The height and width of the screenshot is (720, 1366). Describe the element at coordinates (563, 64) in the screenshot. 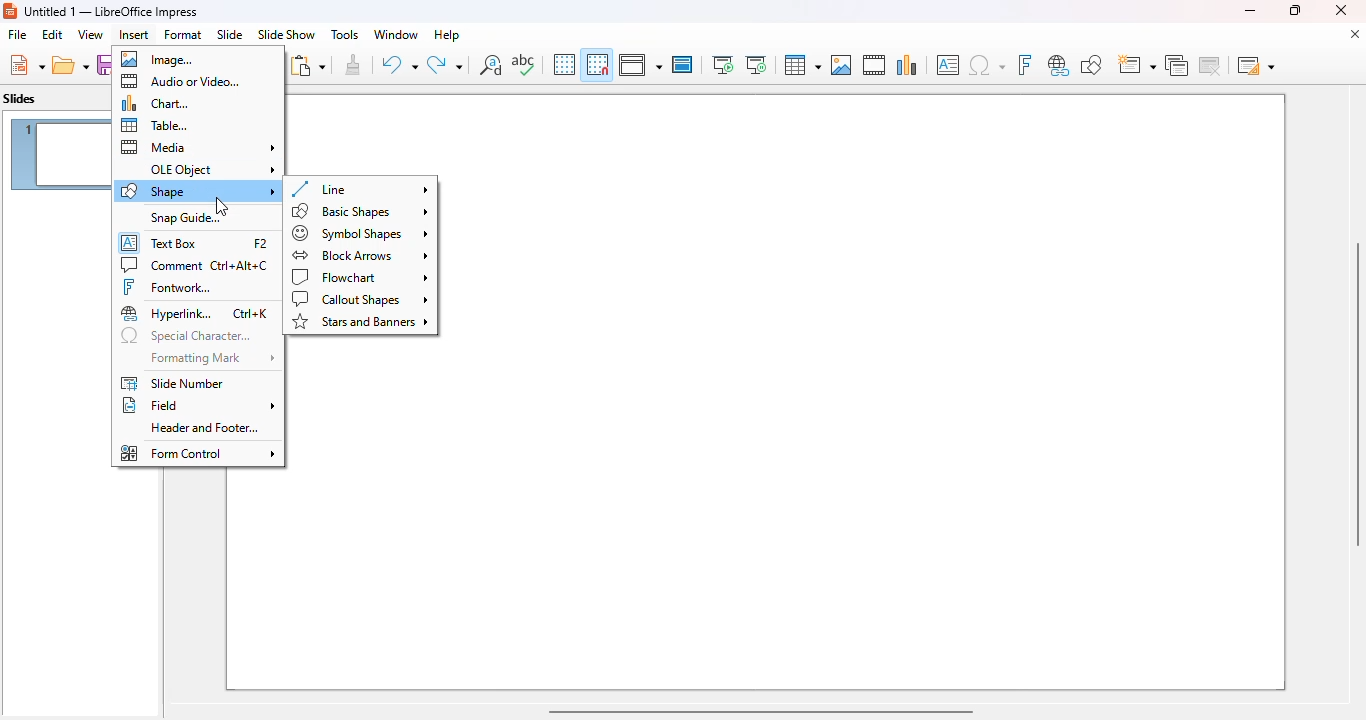

I see `display grid` at that location.